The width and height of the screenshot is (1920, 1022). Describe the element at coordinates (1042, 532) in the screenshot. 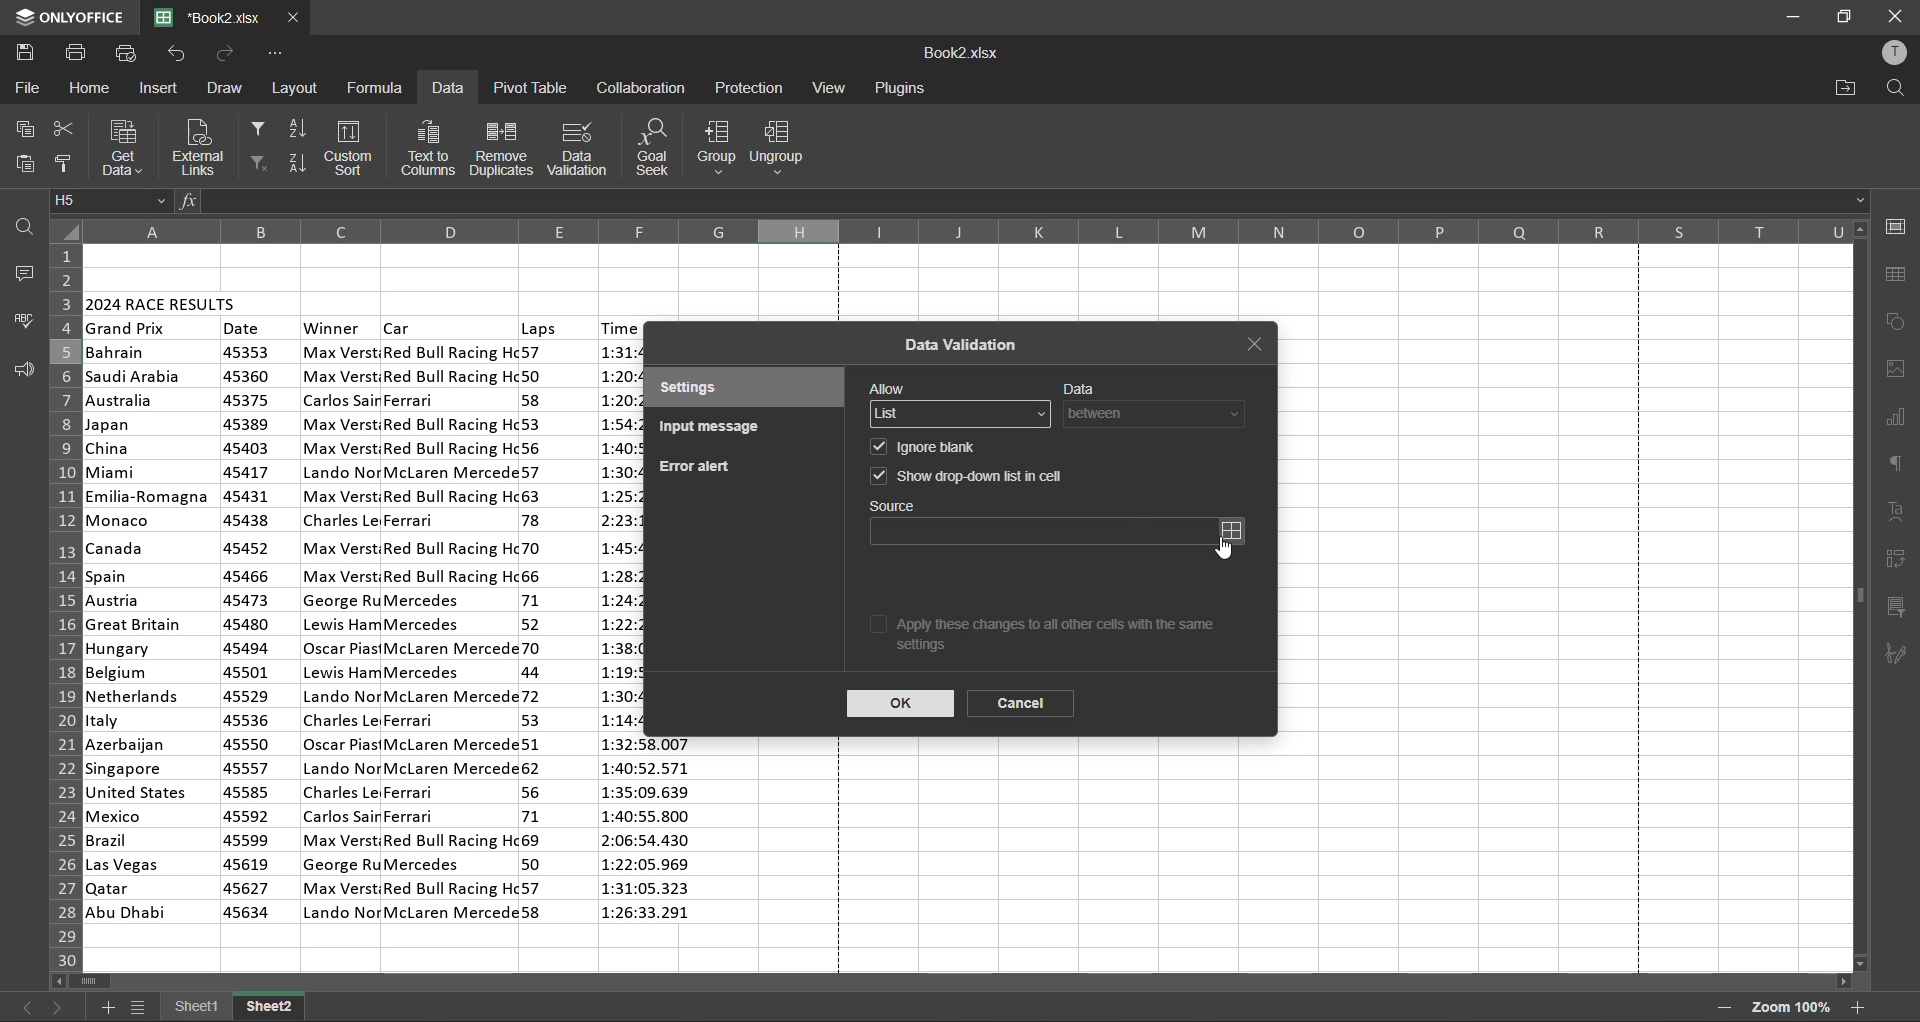

I see `source` at that location.